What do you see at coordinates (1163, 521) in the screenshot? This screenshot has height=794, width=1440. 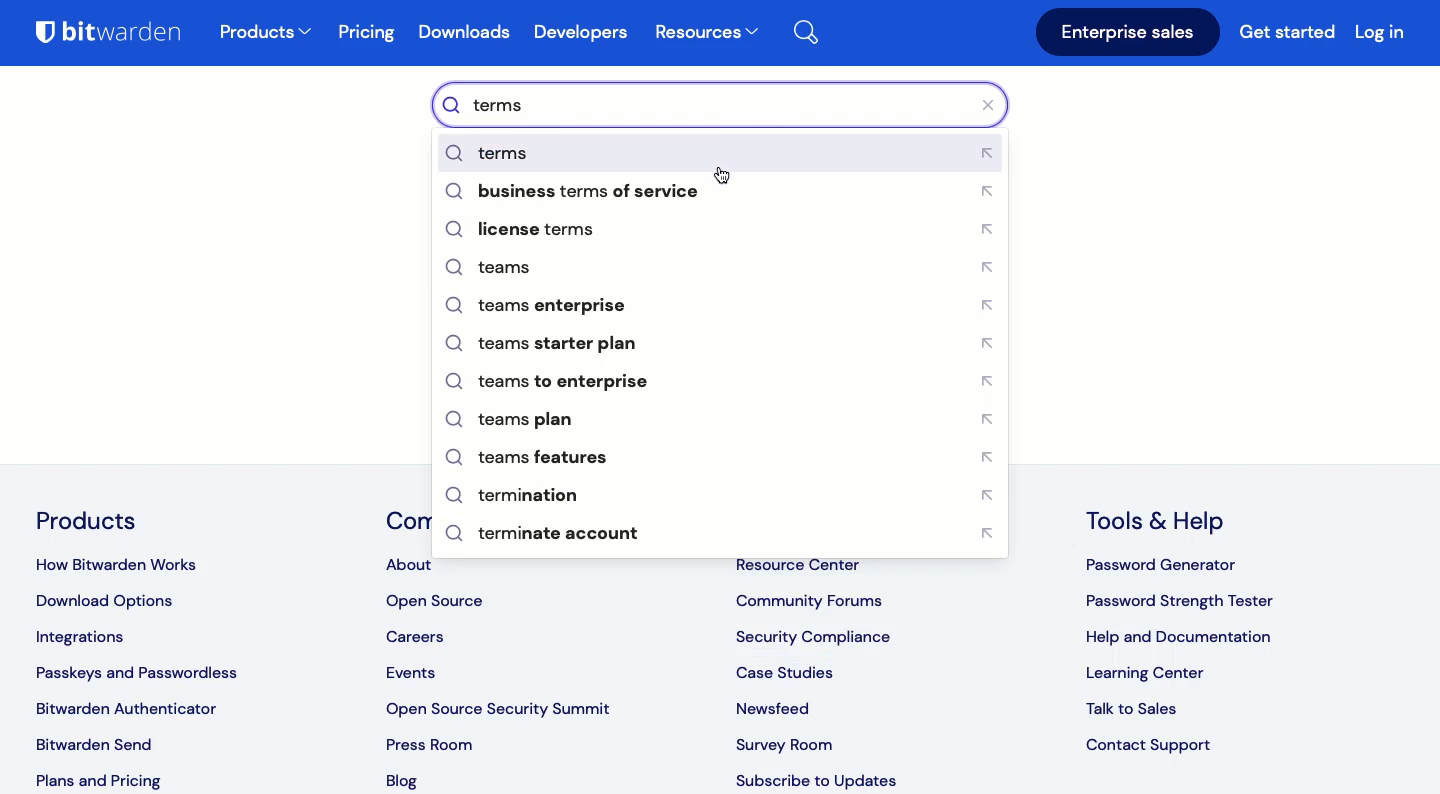 I see `tools and help` at bounding box center [1163, 521].